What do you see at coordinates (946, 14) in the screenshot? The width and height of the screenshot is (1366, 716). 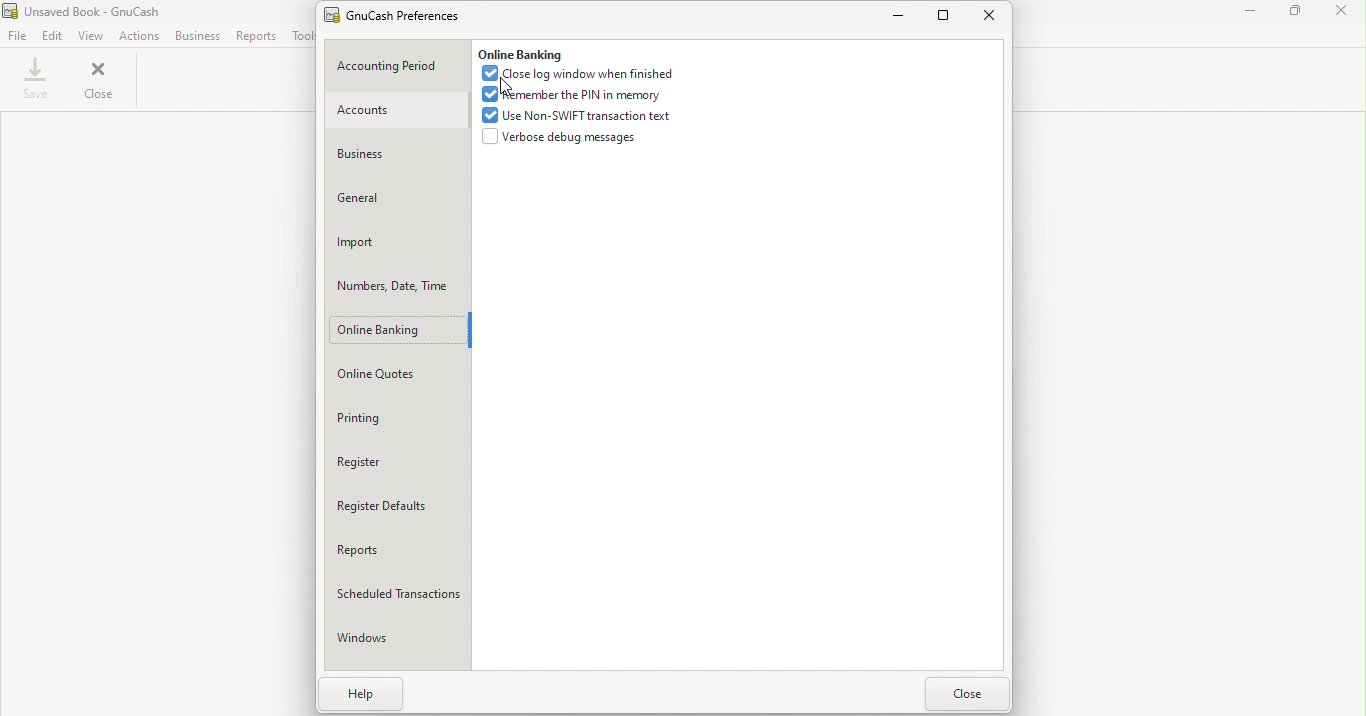 I see `Maximize` at bounding box center [946, 14].